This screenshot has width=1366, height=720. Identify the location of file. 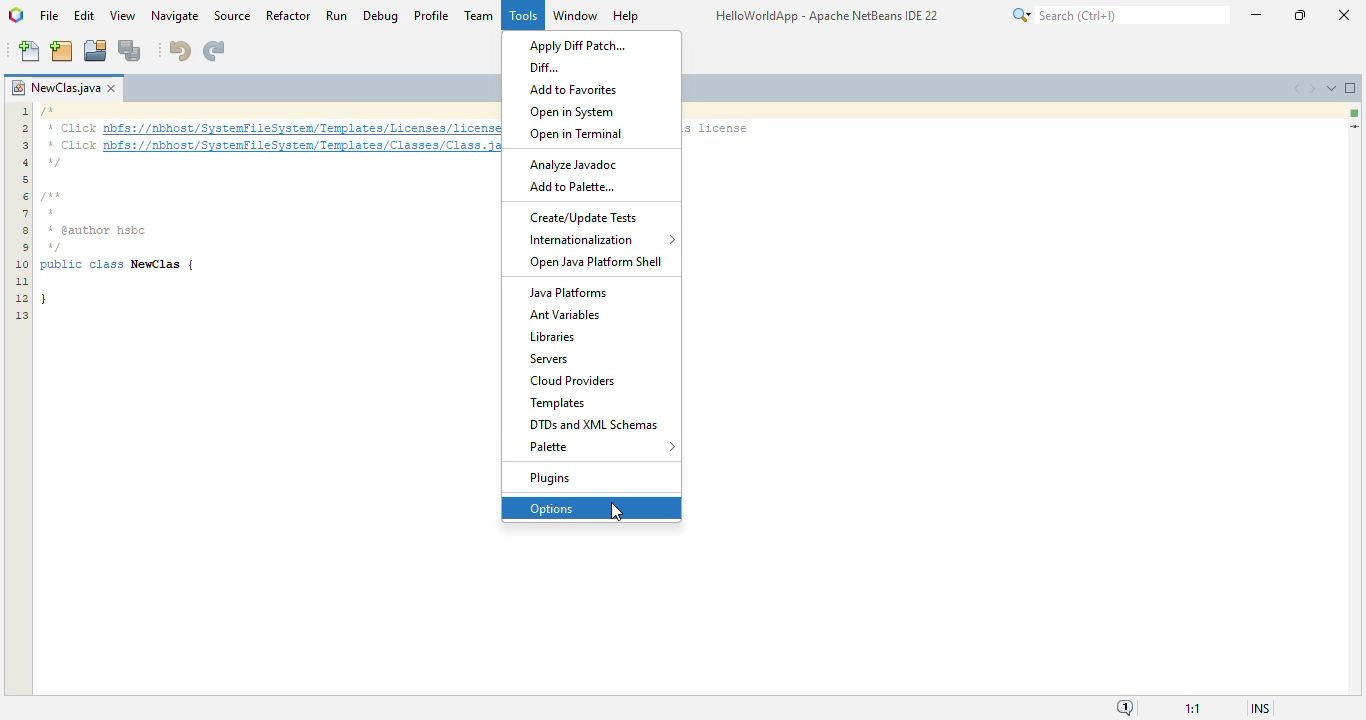
(50, 16).